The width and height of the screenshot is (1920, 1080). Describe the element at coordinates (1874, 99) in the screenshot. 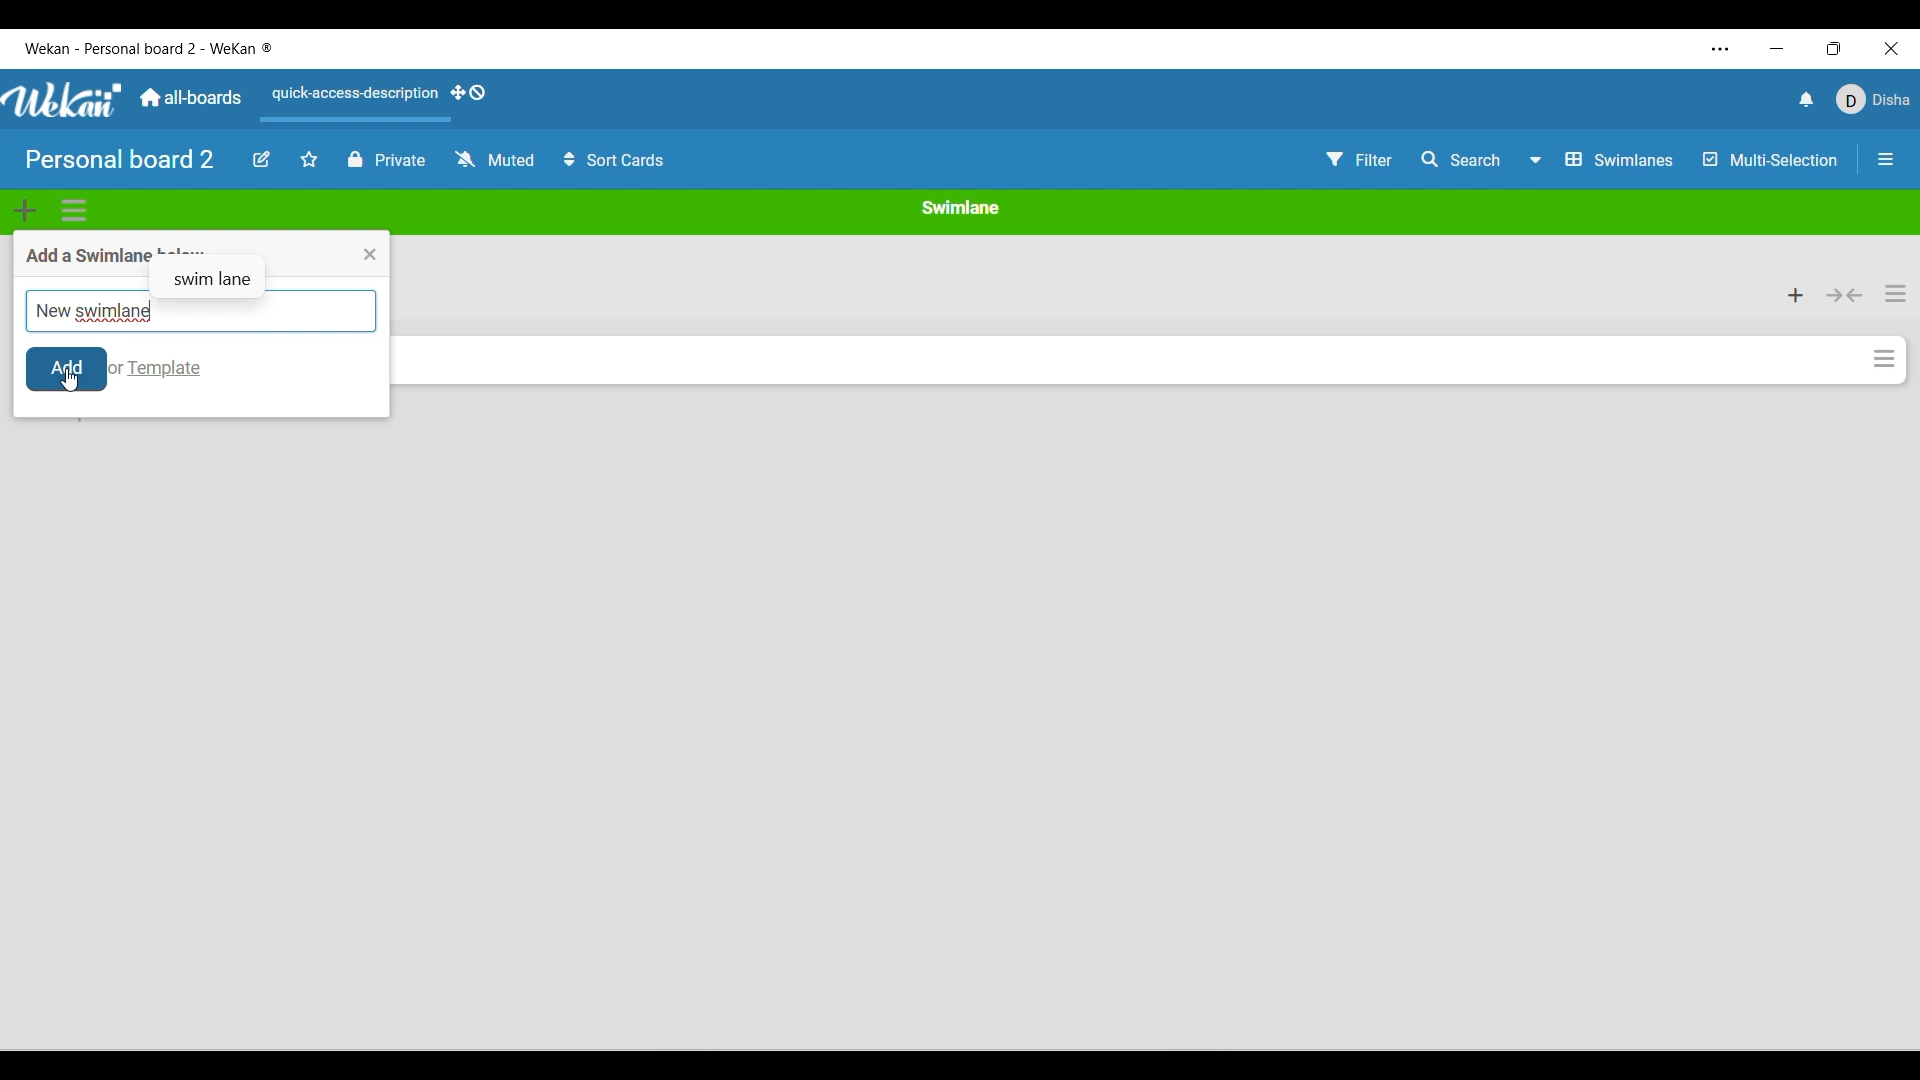

I see `Current account` at that location.